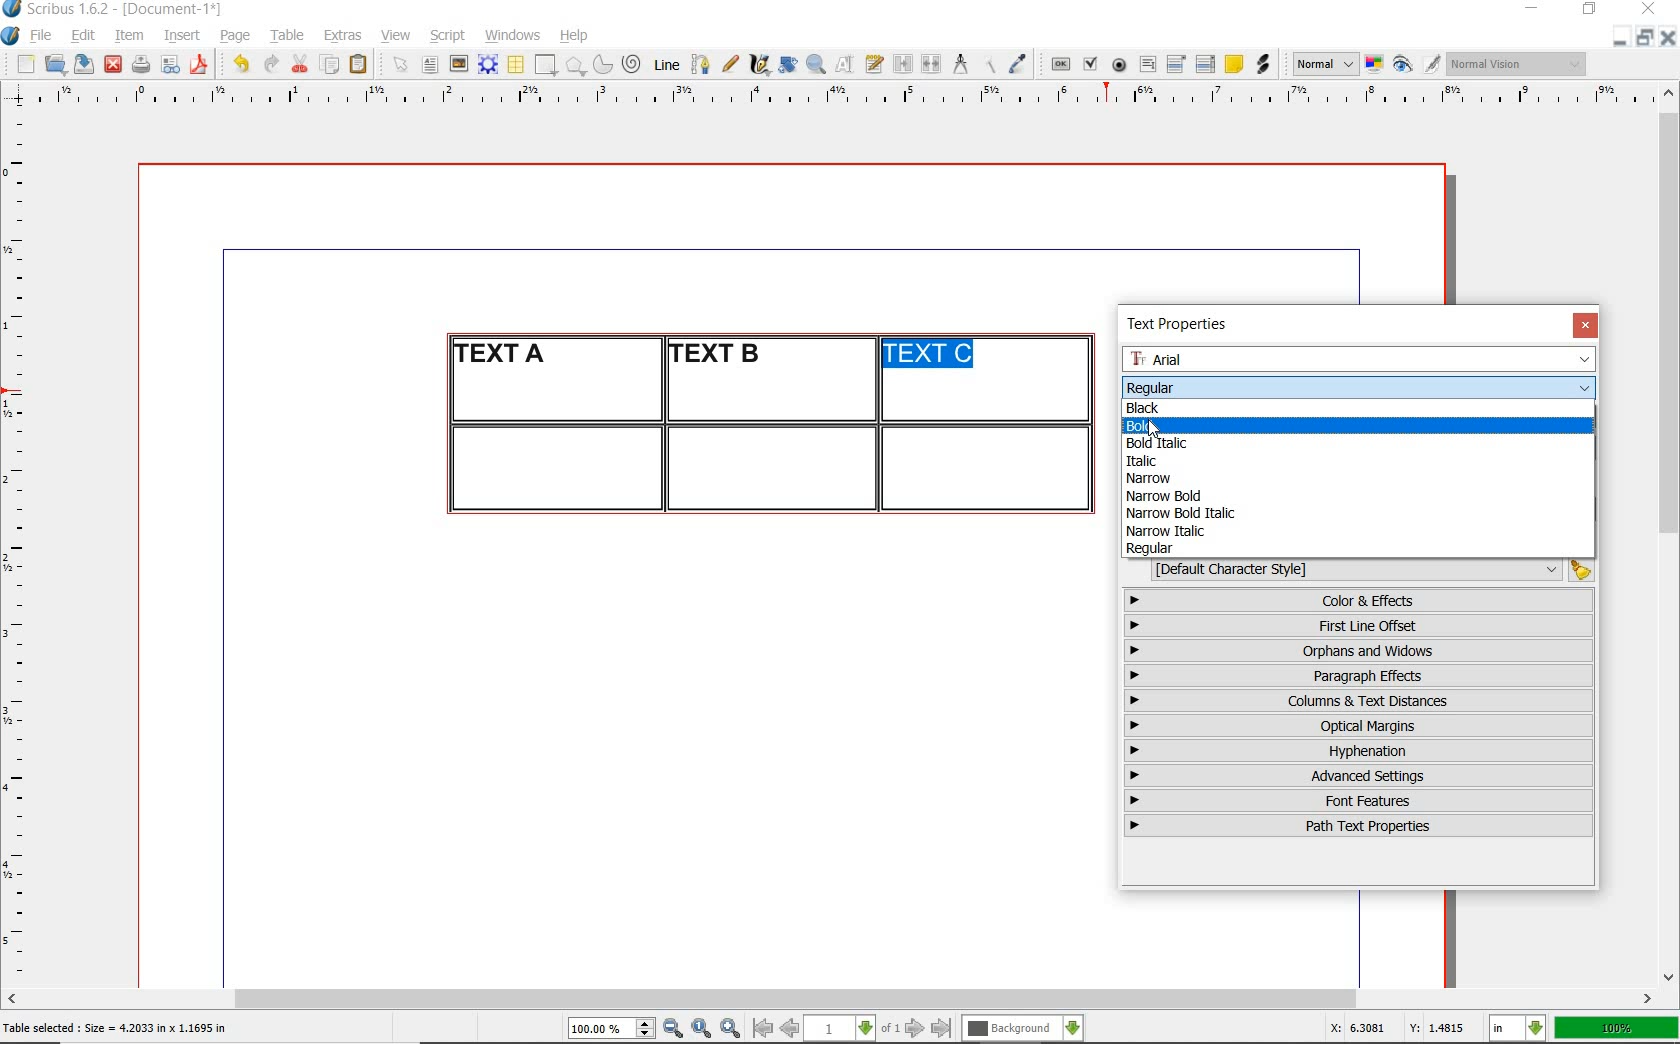 Image resolution: width=1680 pixels, height=1044 pixels. I want to click on pdf list box, so click(1206, 64).